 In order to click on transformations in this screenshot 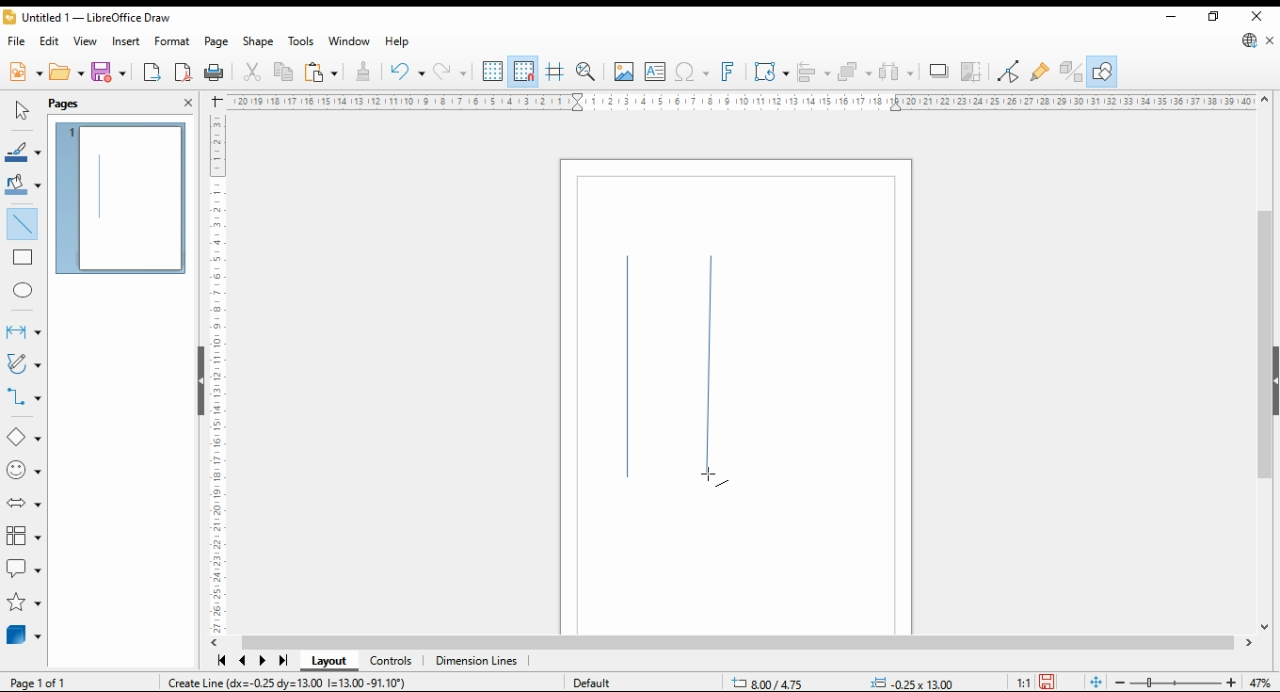, I will do `click(772, 72)`.